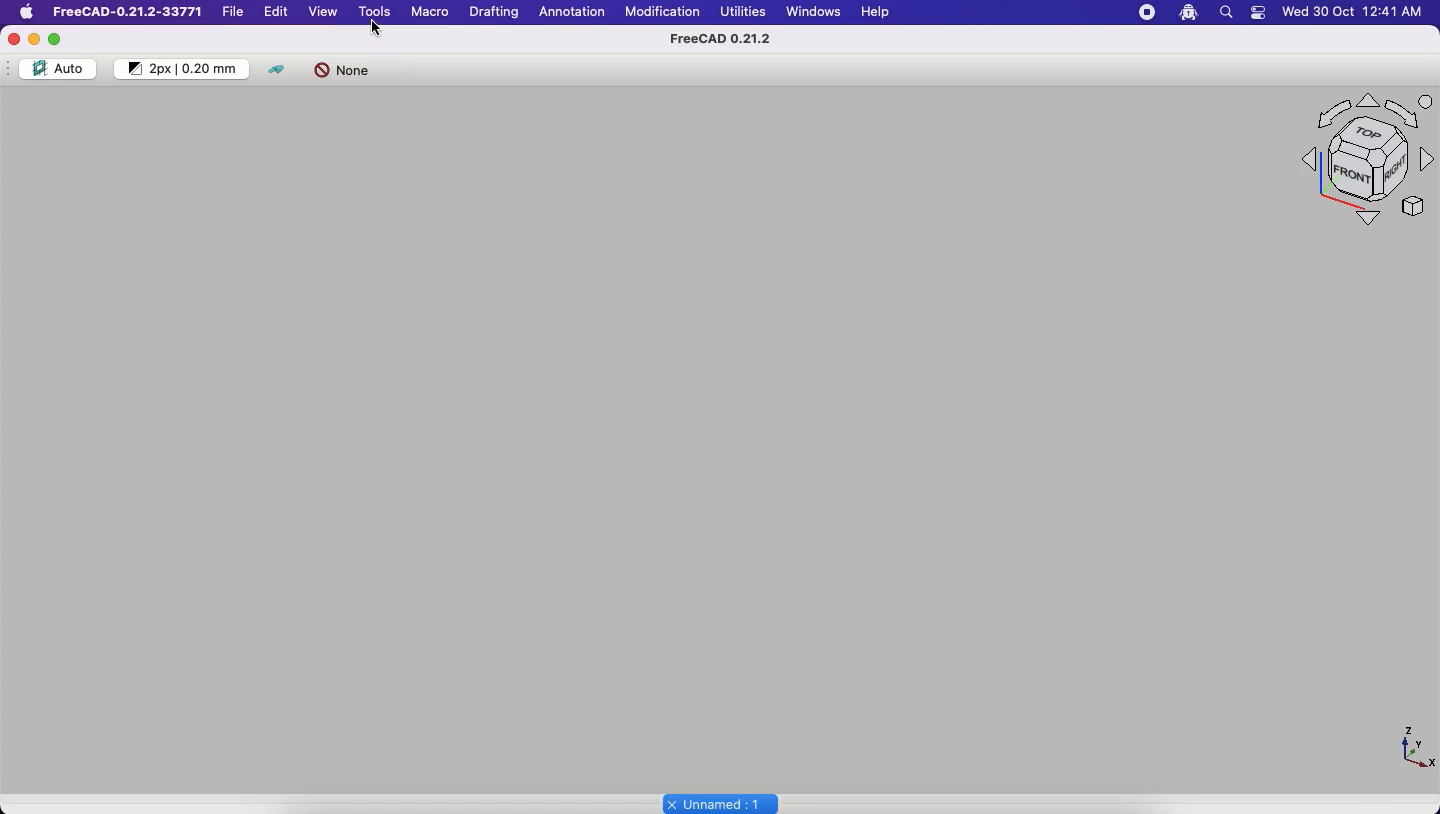  What do you see at coordinates (131, 13) in the screenshot?
I see `FreeCAD` at bounding box center [131, 13].